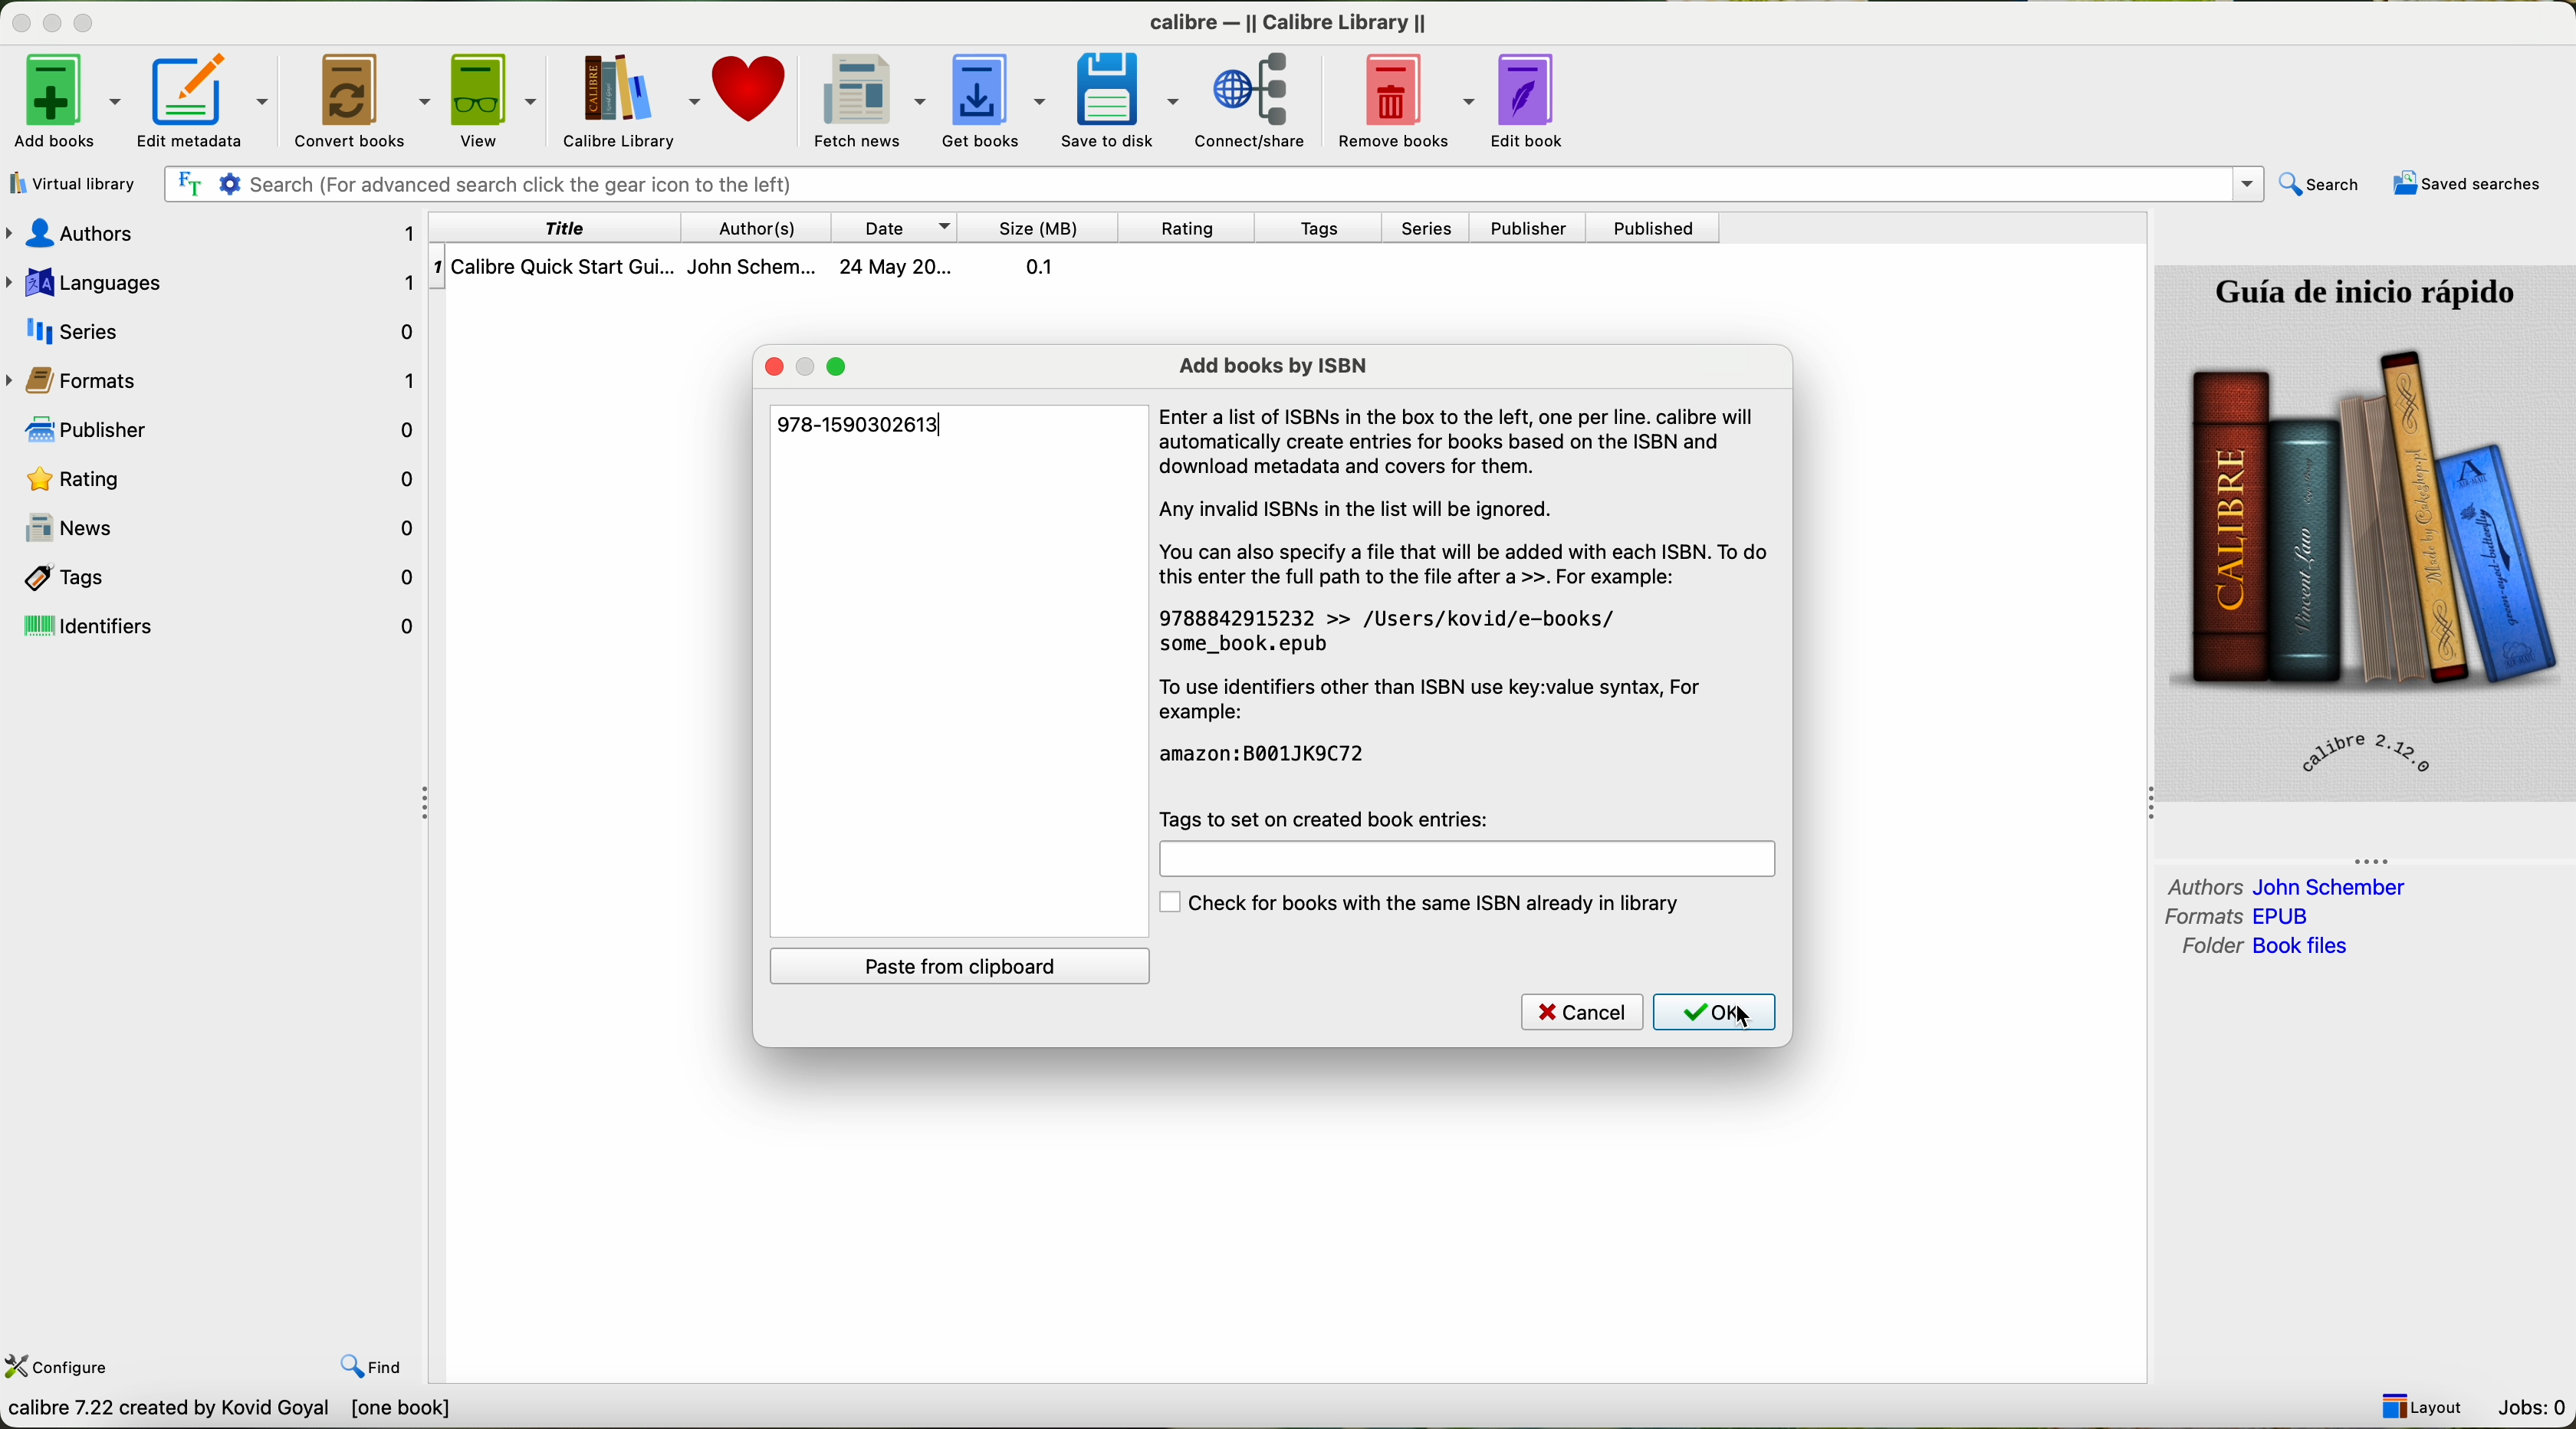  Describe the element at coordinates (227, 235) in the screenshot. I see `audio` at that location.